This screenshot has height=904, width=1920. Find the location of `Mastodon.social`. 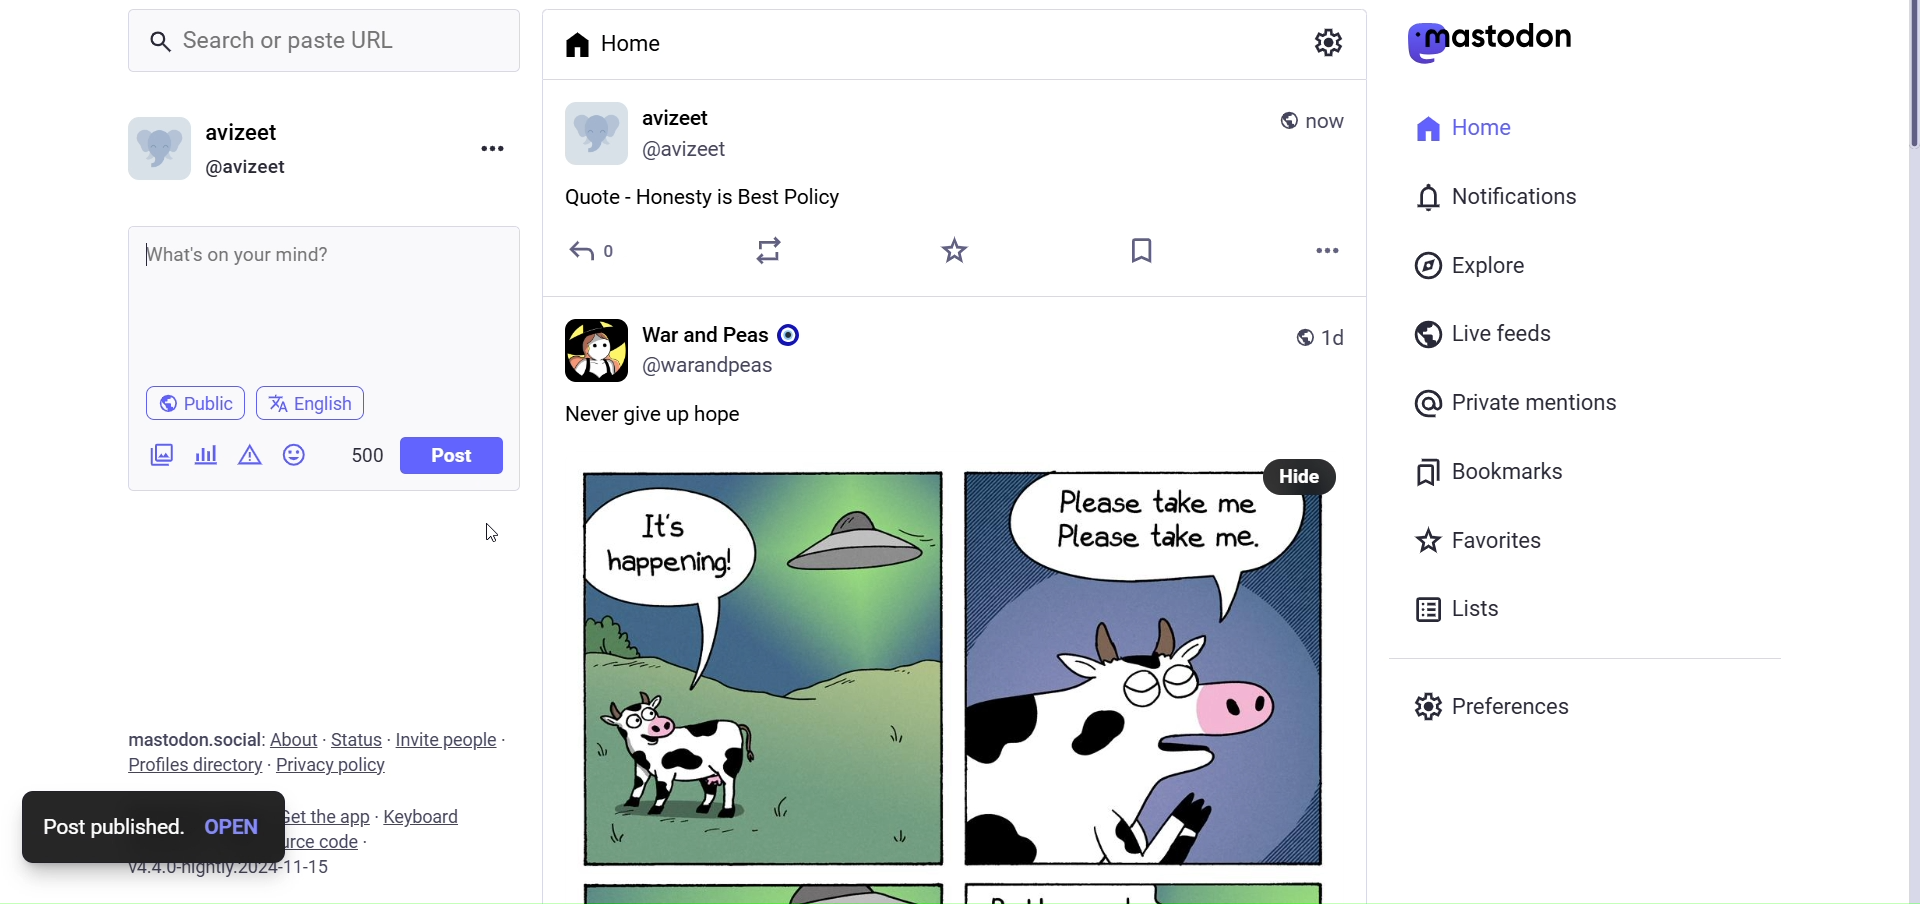

Mastodon.social is located at coordinates (190, 736).